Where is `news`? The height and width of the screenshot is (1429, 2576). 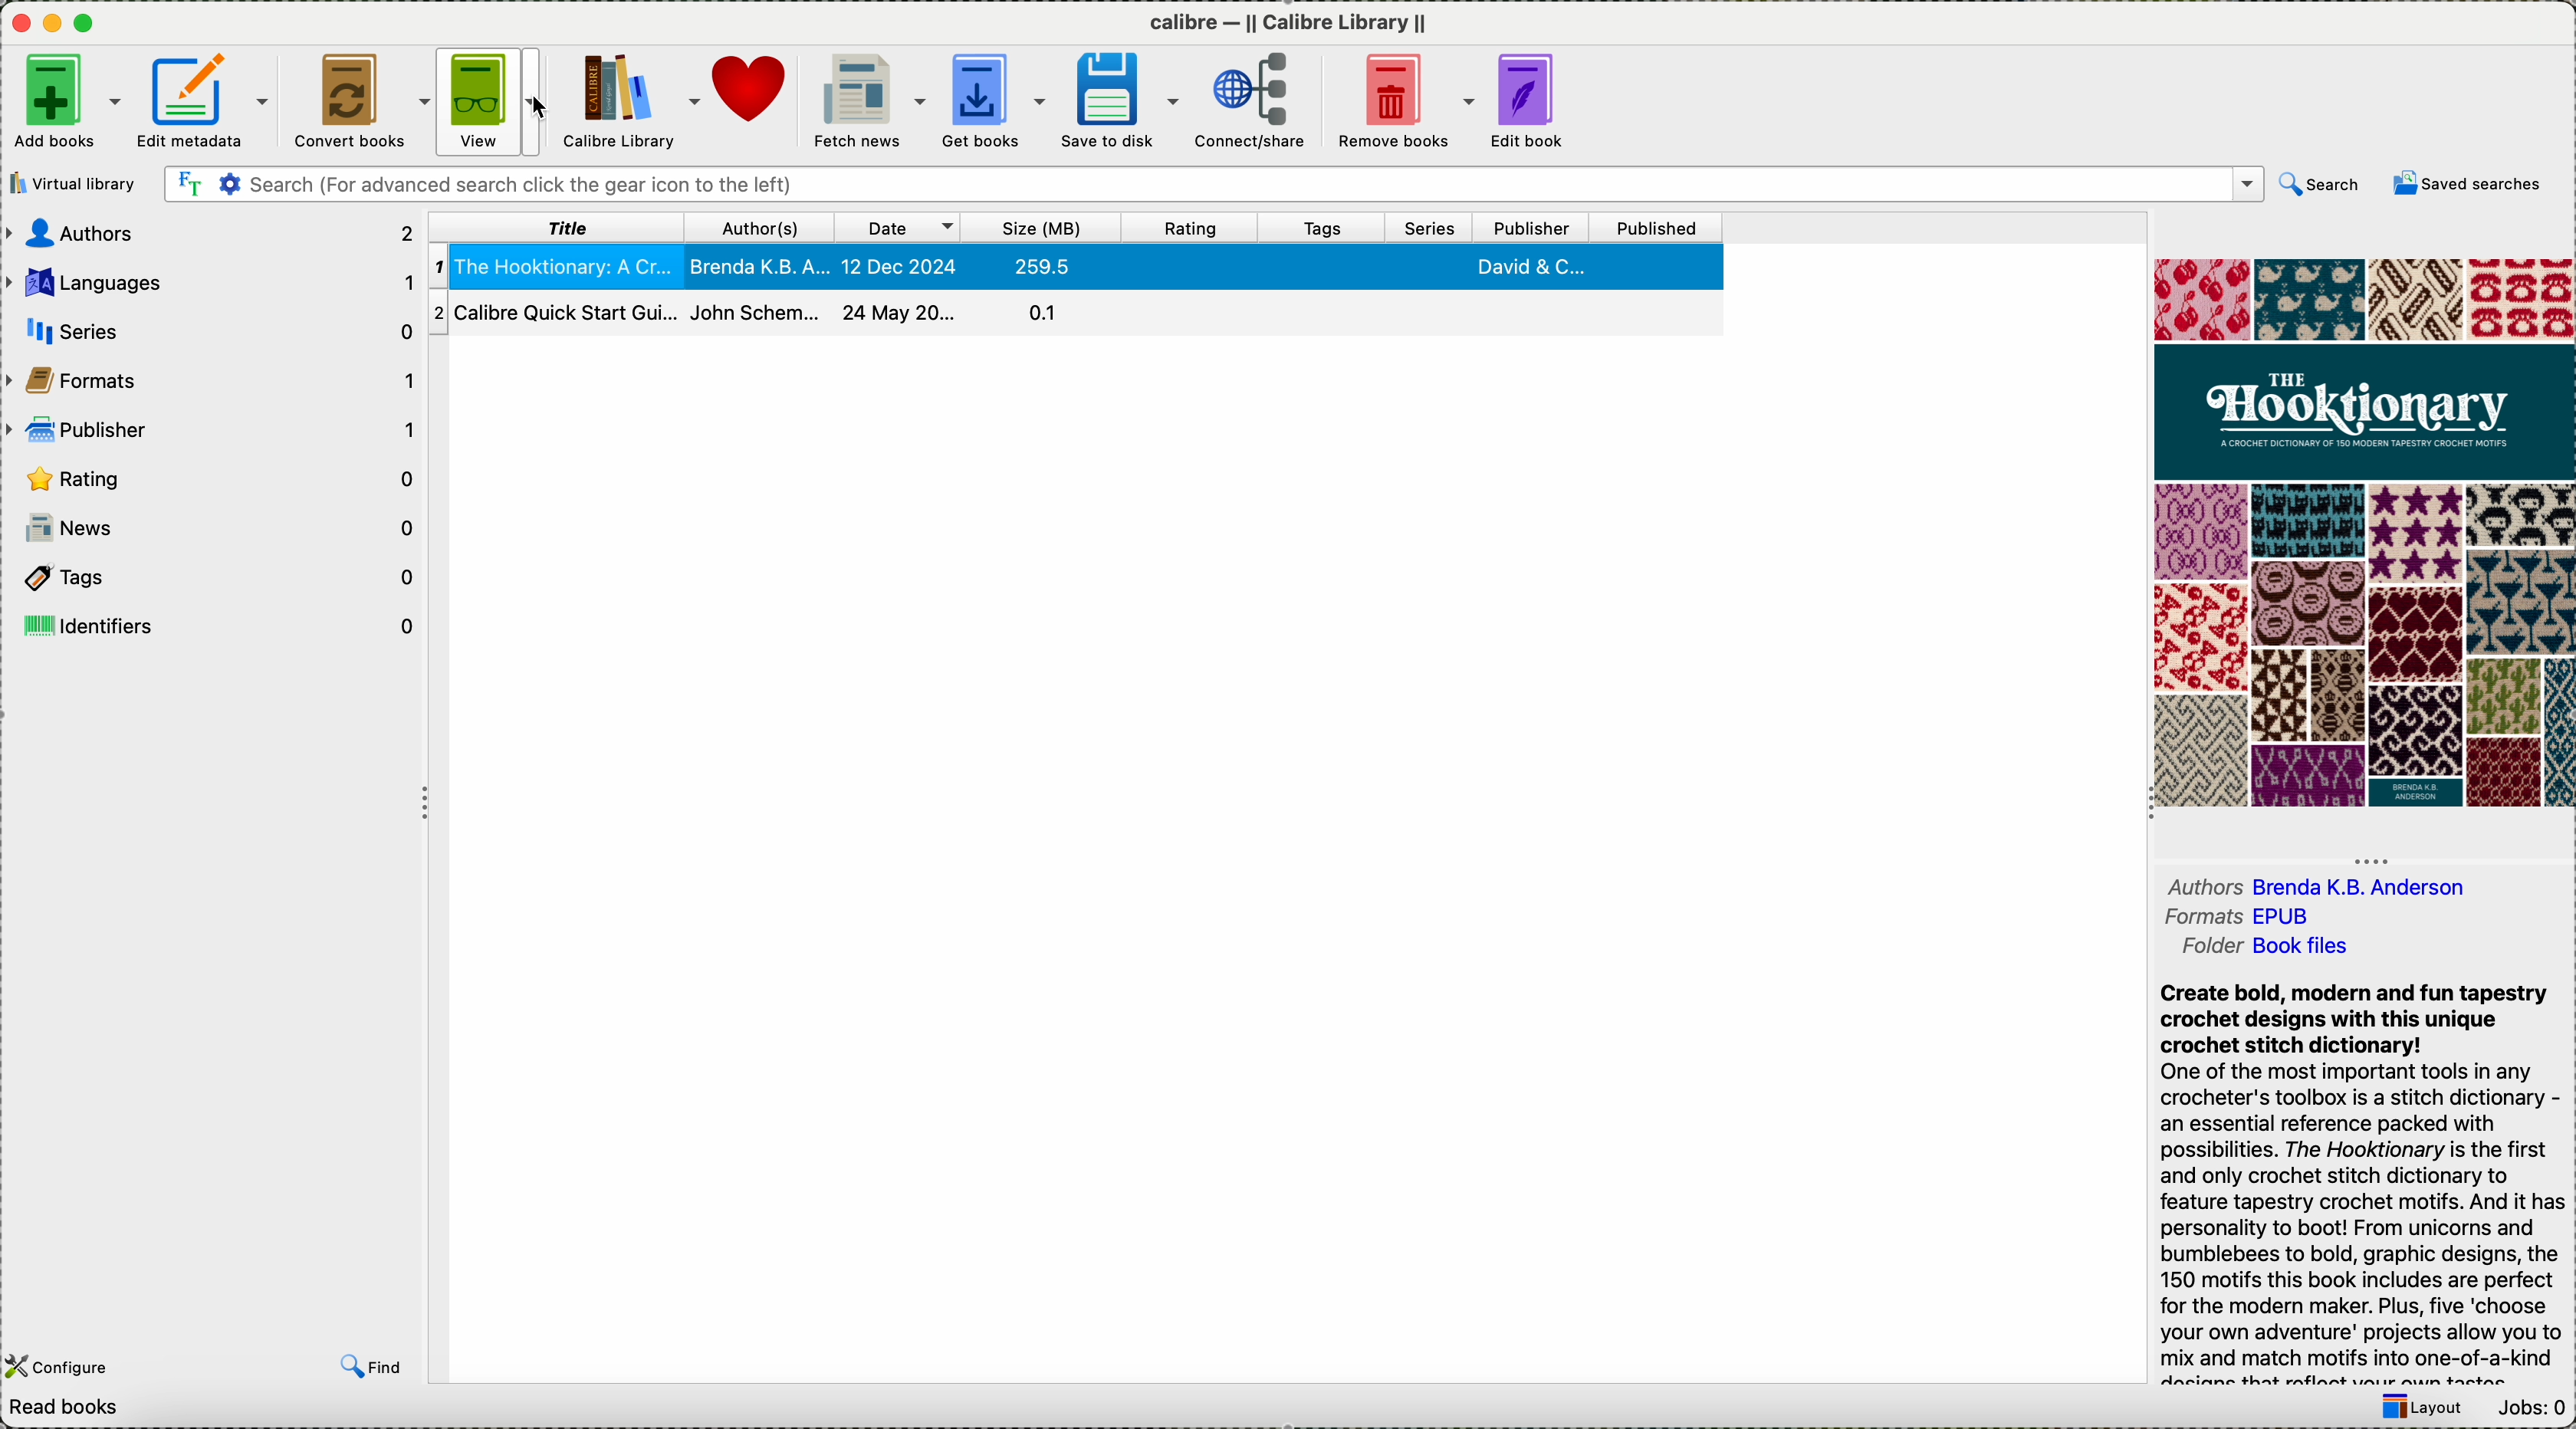
news is located at coordinates (214, 527).